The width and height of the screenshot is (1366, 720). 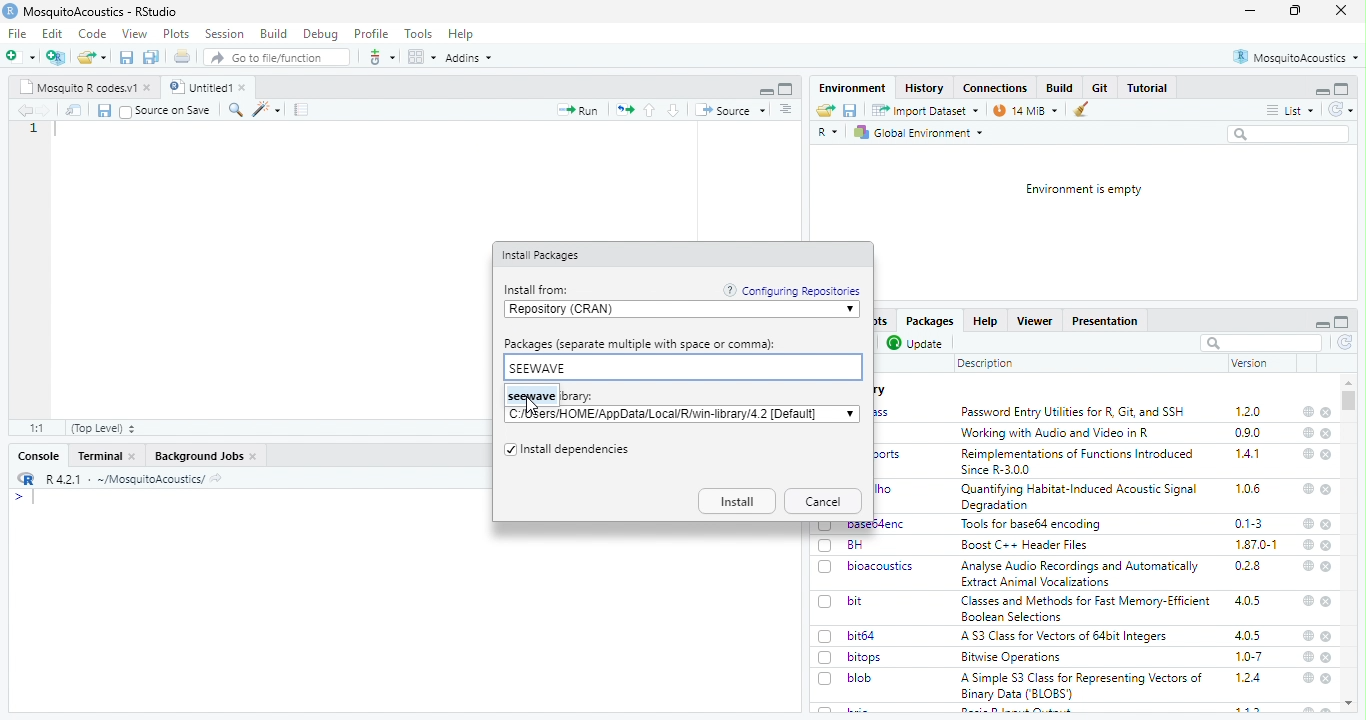 What do you see at coordinates (183, 56) in the screenshot?
I see `print` at bounding box center [183, 56].